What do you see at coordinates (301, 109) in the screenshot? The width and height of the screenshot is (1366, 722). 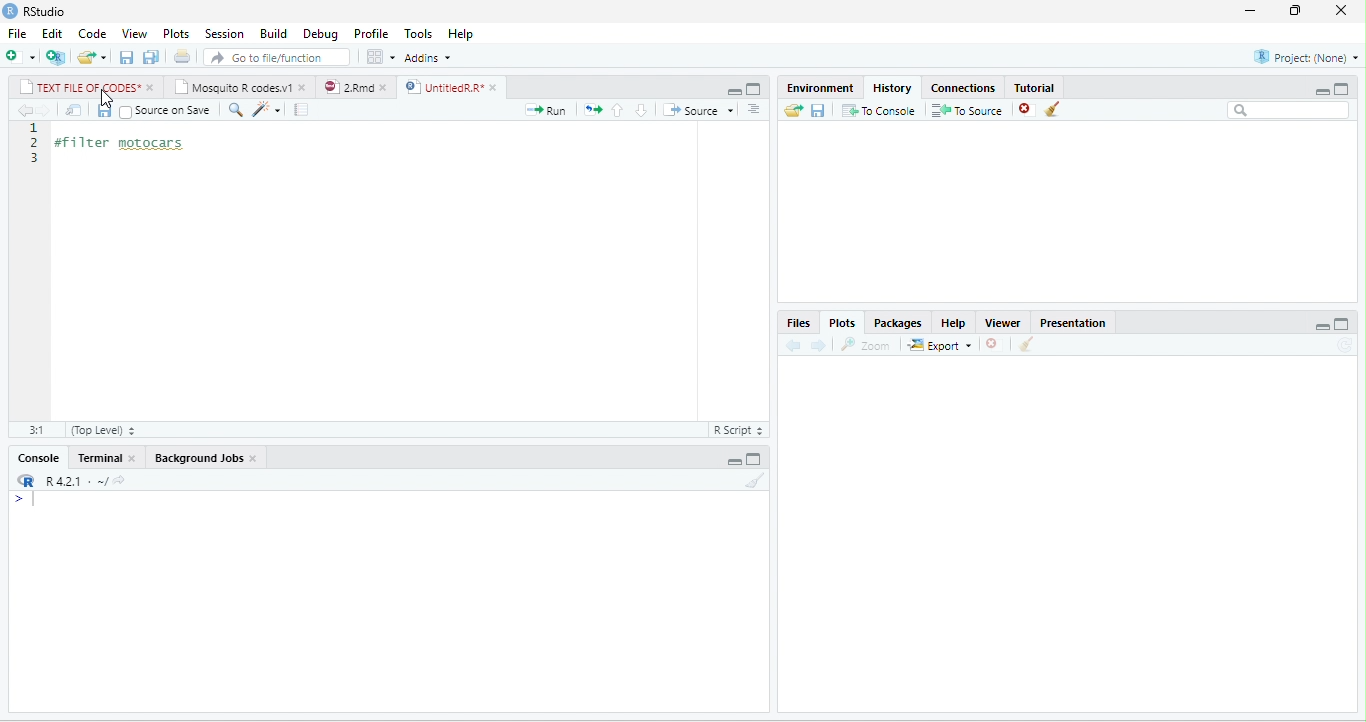 I see `compile report` at bounding box center [301, 109].